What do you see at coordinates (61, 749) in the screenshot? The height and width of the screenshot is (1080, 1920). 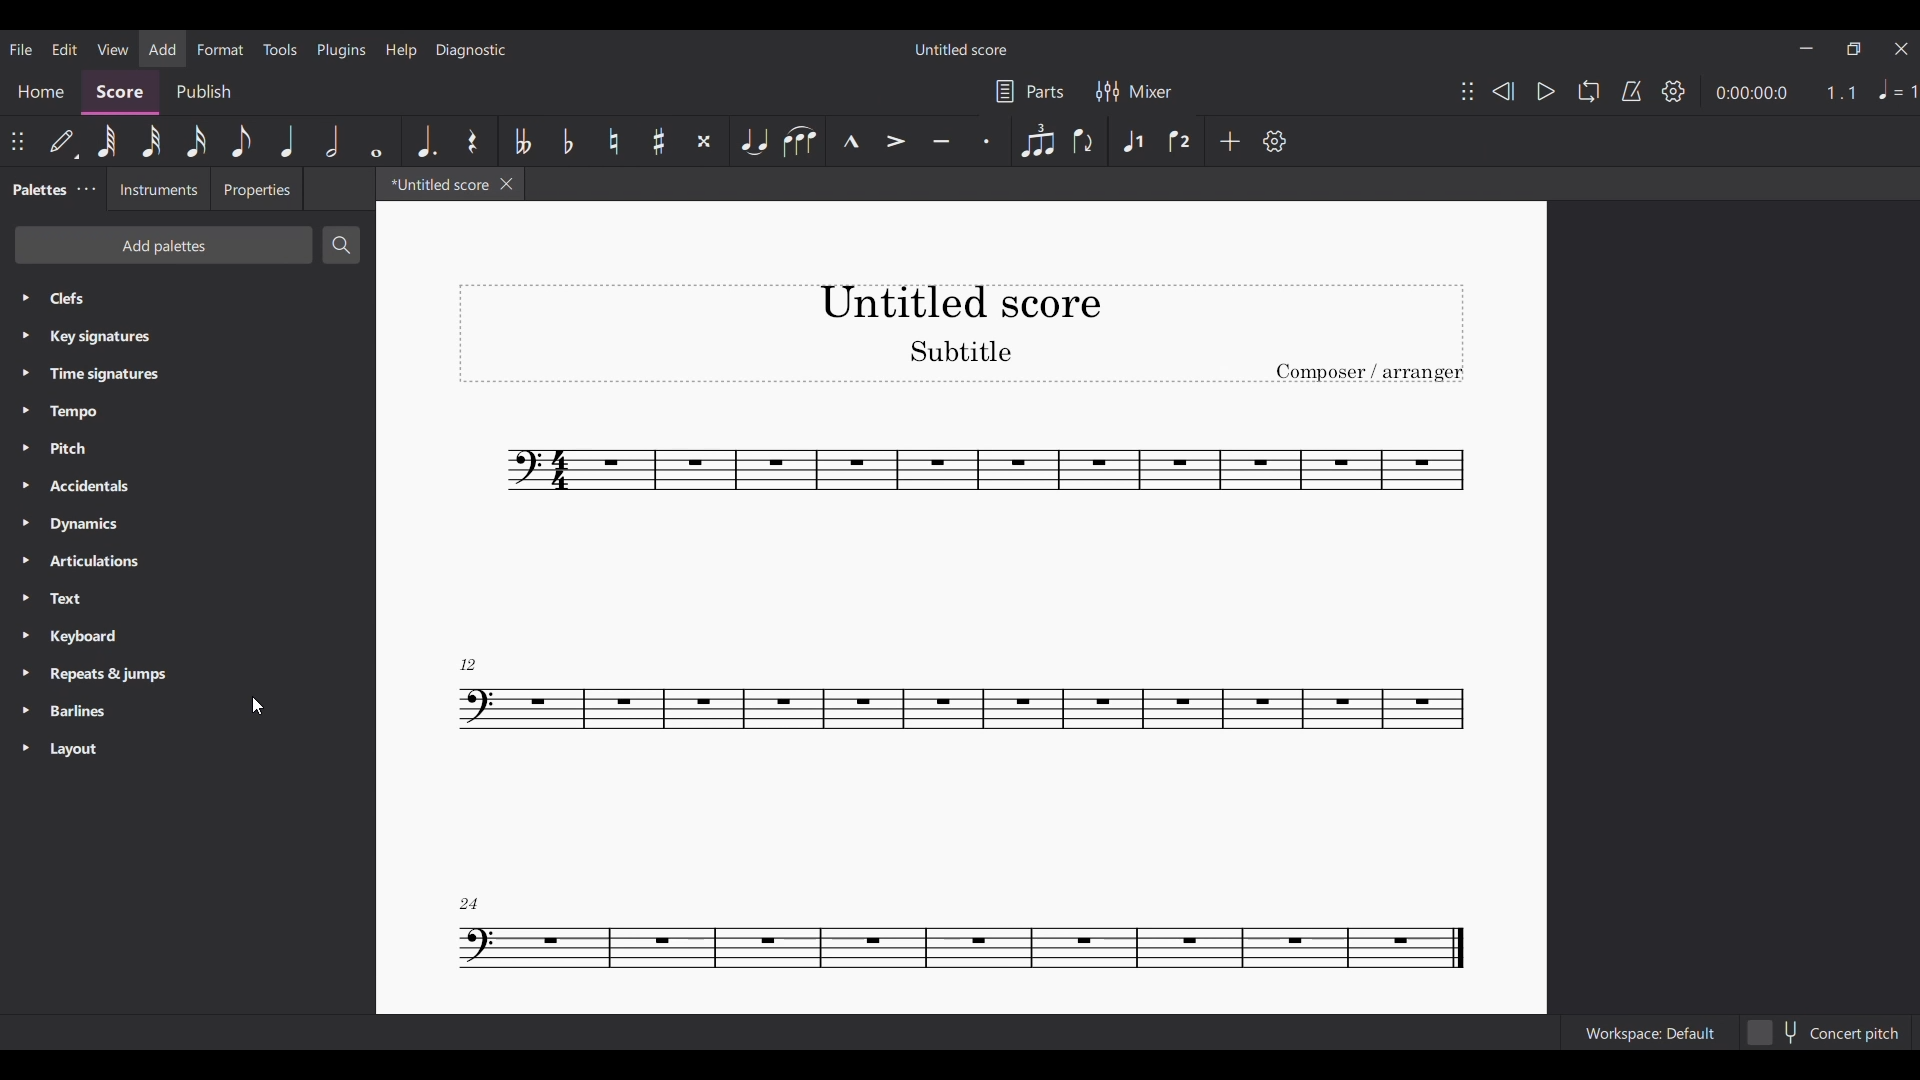 I see `layout` at bounding box center [61, 749].